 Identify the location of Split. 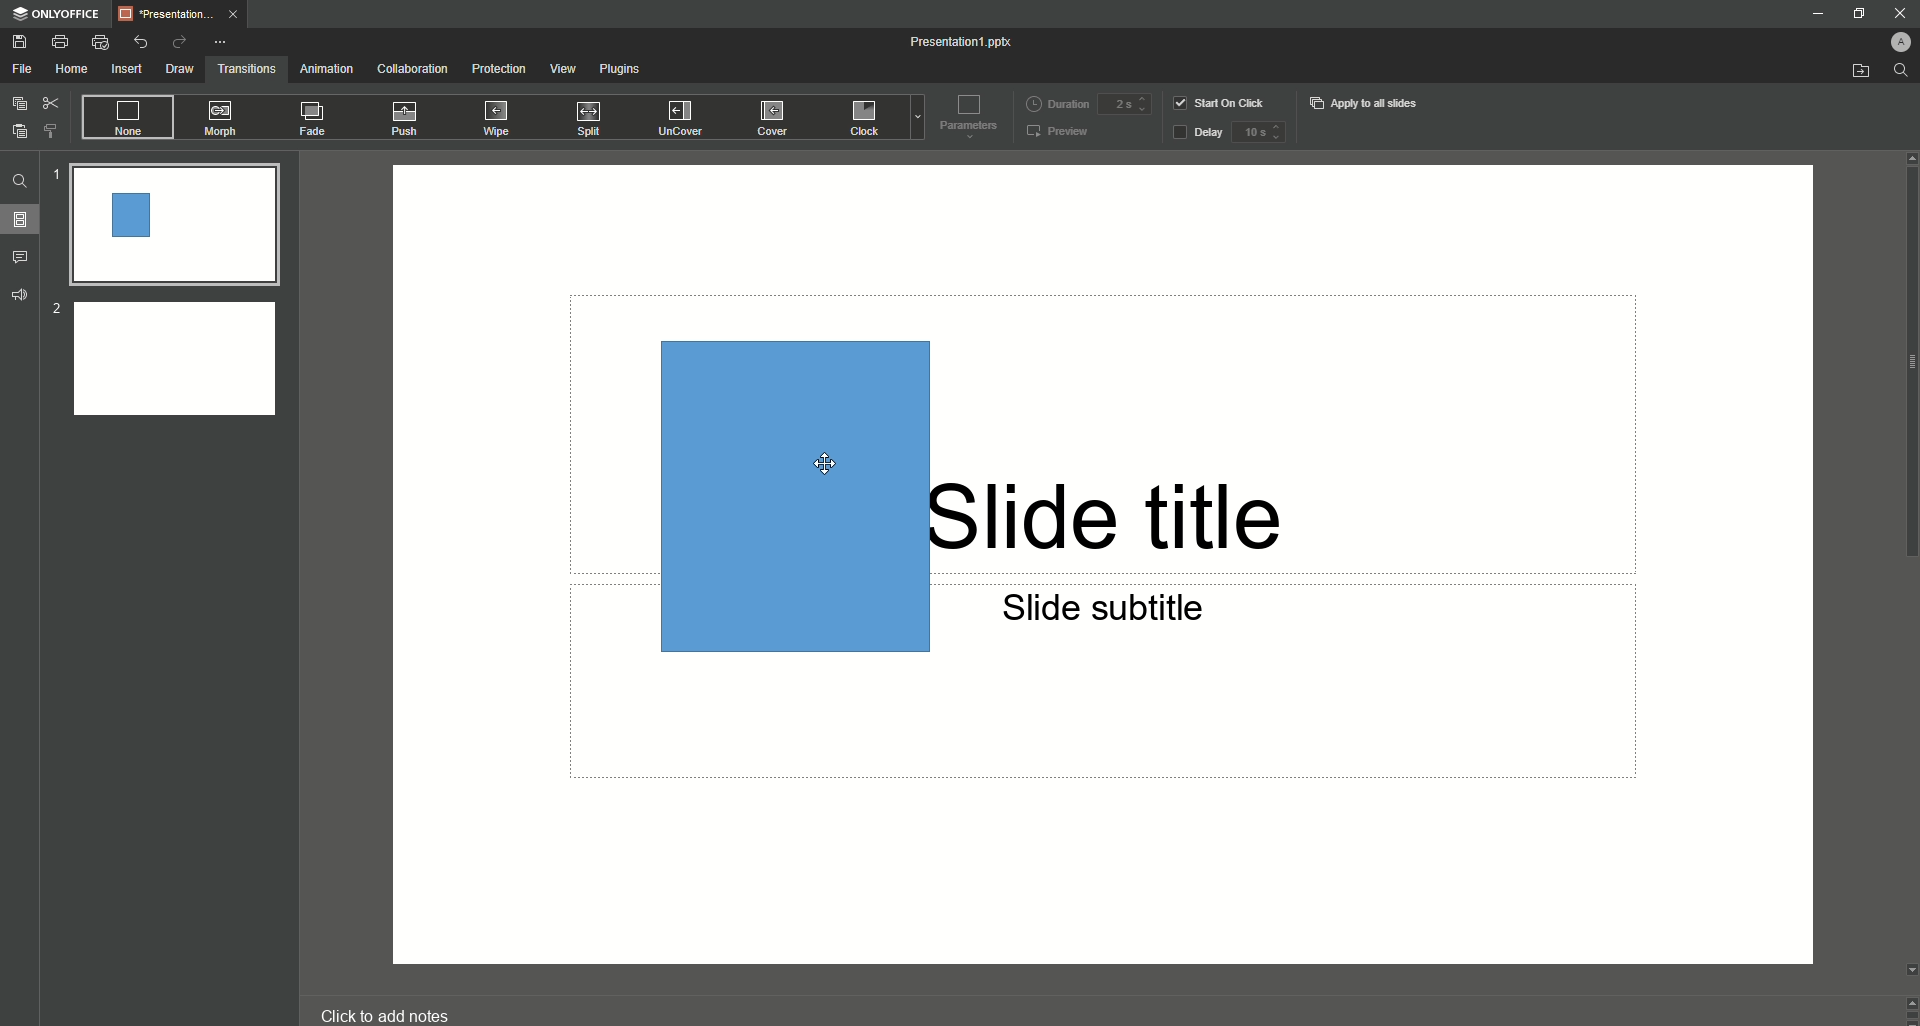
(594, 118).